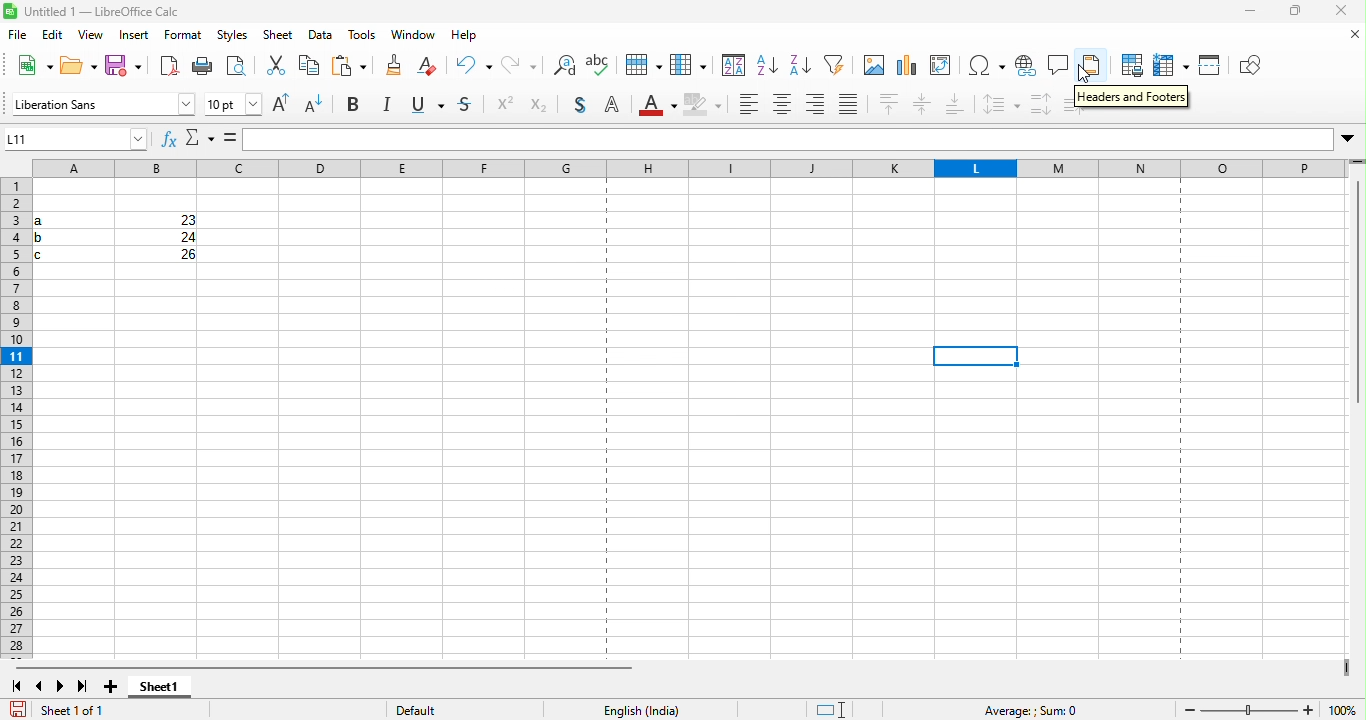 The height and width of the screenshot is (720, 1366). What do you see at coordinates (113, 681) in the screenshot?
I see `add sheet` at bounding box center [113, 681].